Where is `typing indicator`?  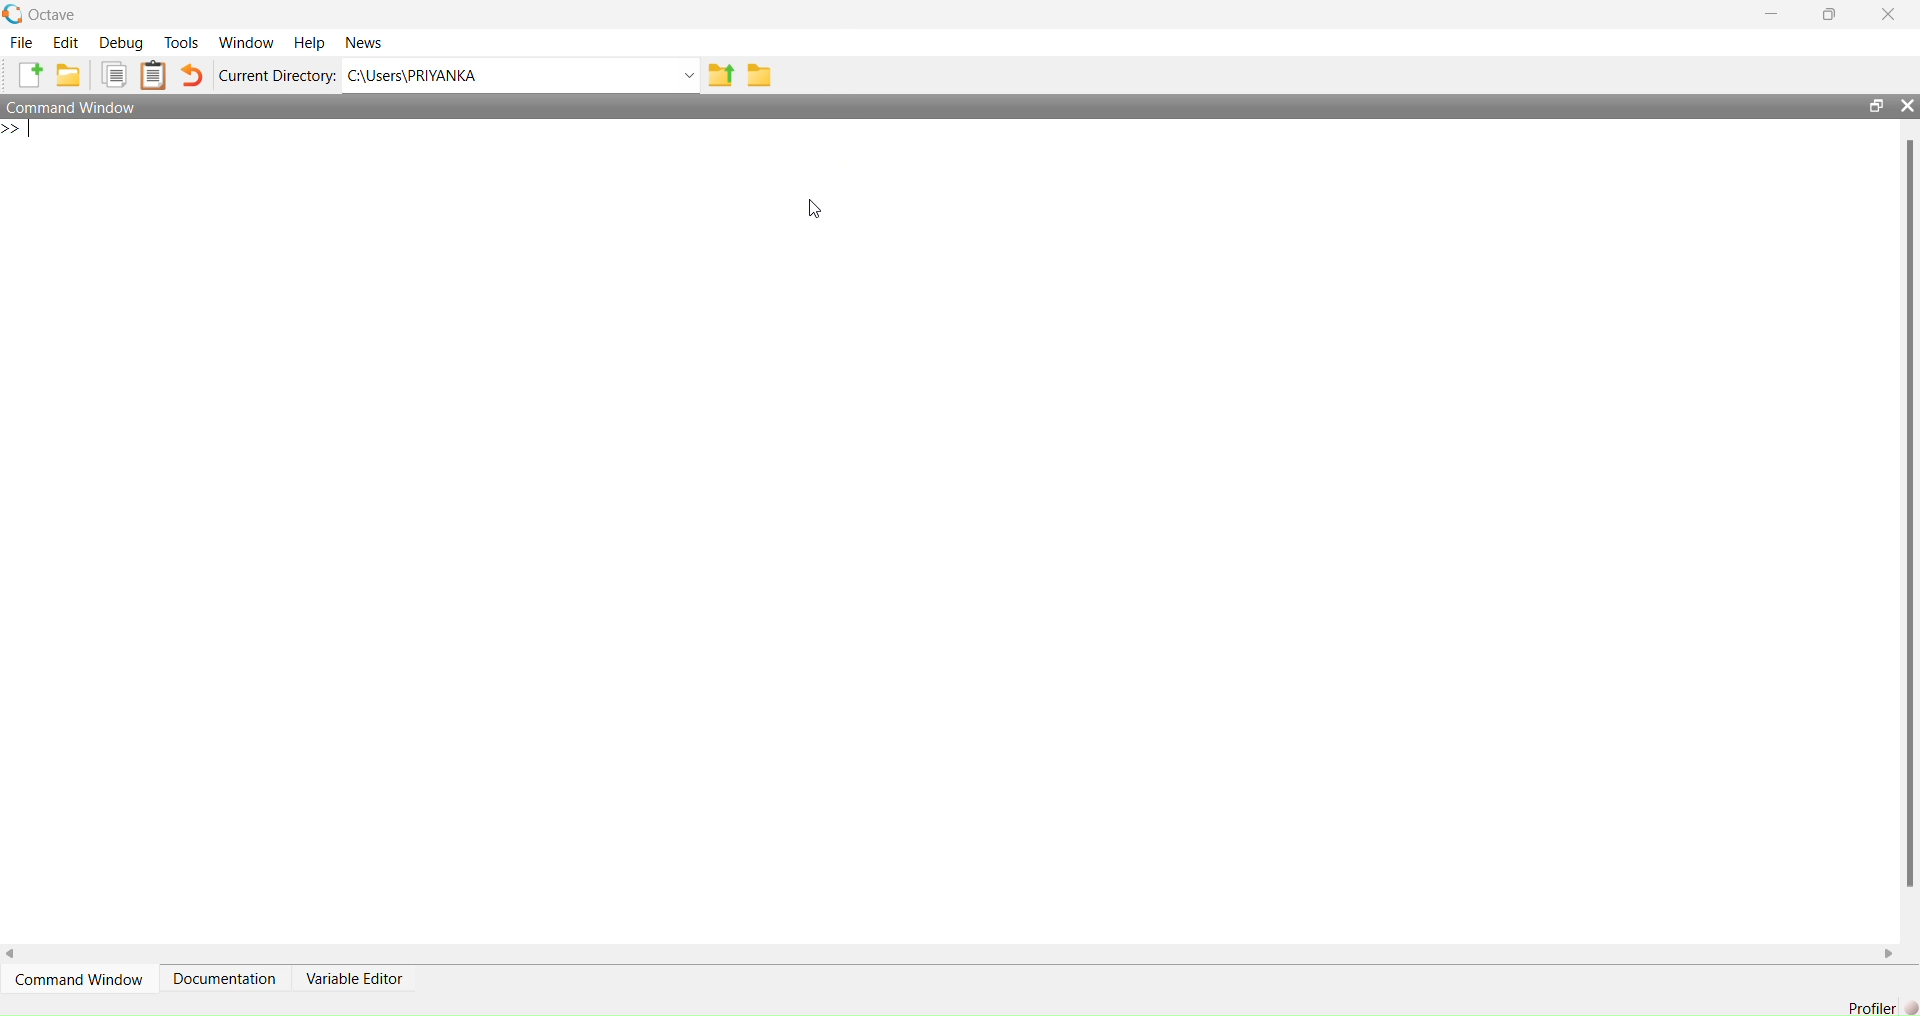
typing indicator is located at coordinates (29, 128).